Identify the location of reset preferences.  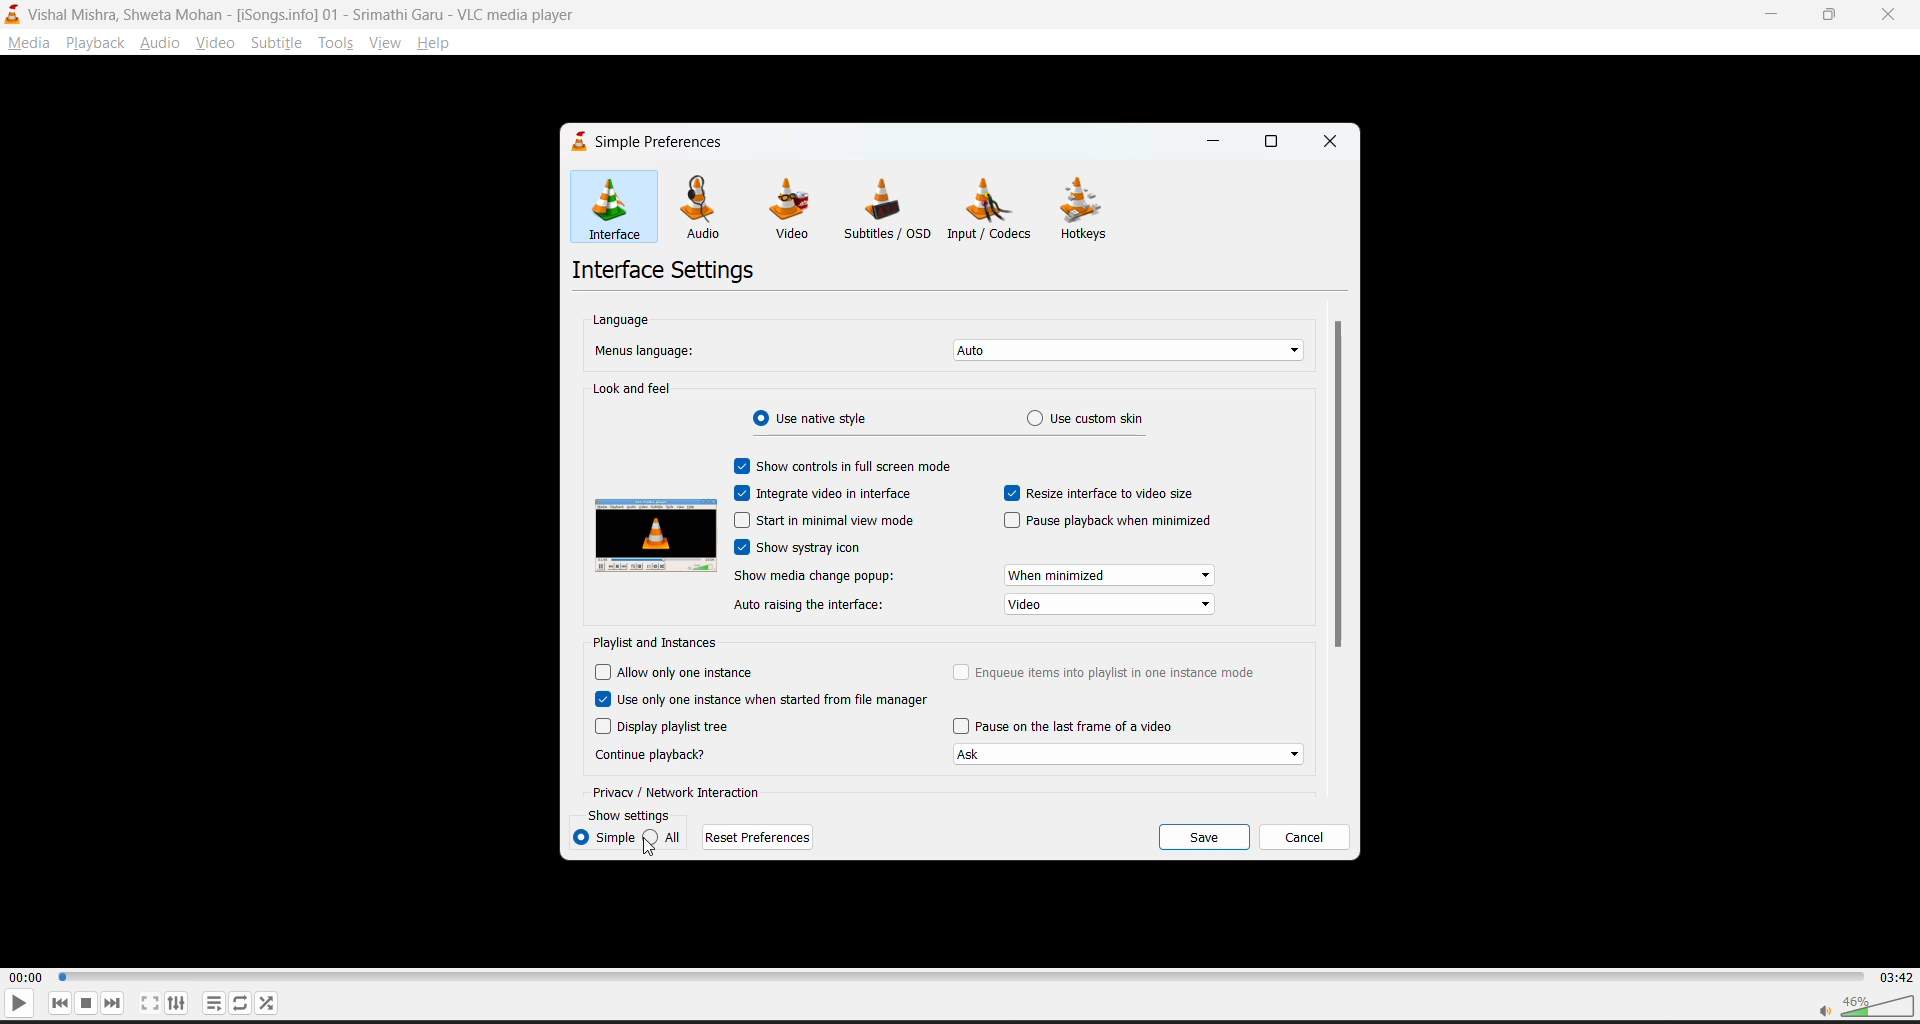
(756, 839).